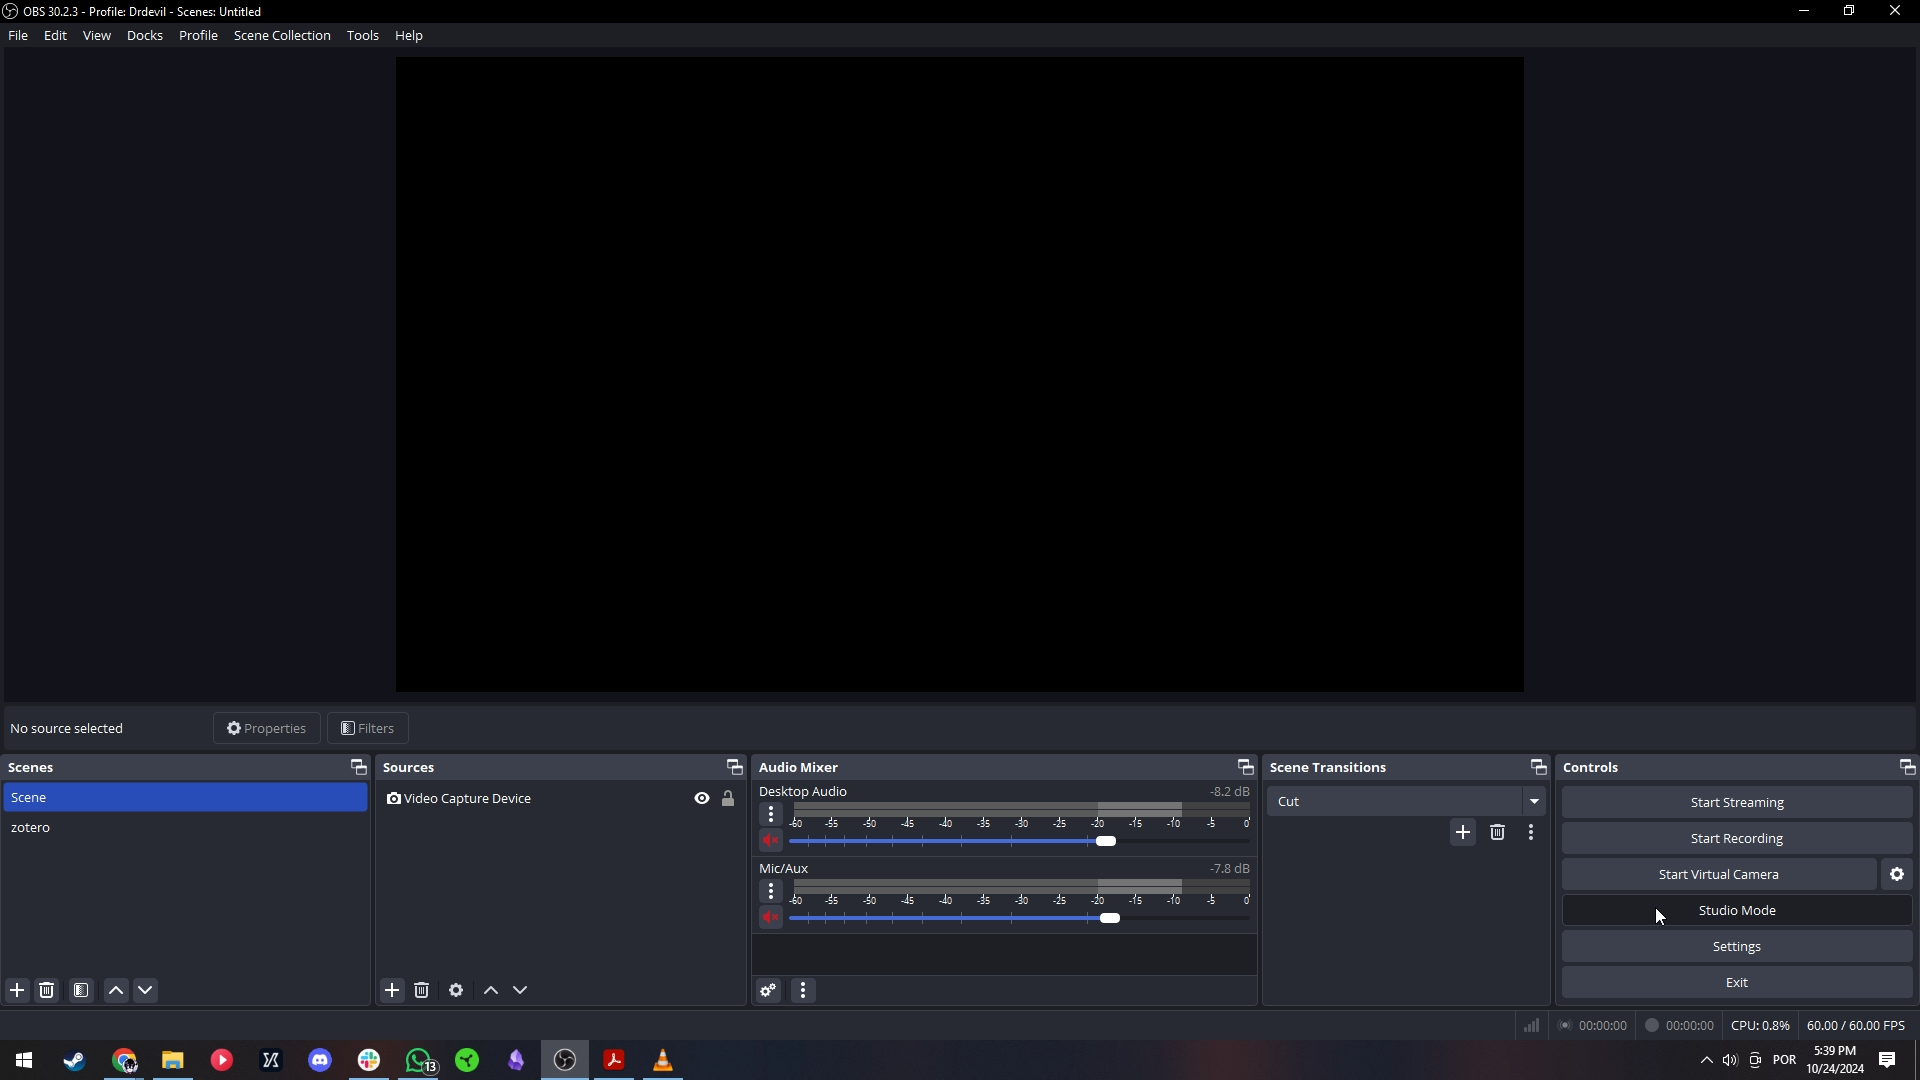  Describe the element at coordinates (146, 35) in the screenshot. I see `Docks` at that location.